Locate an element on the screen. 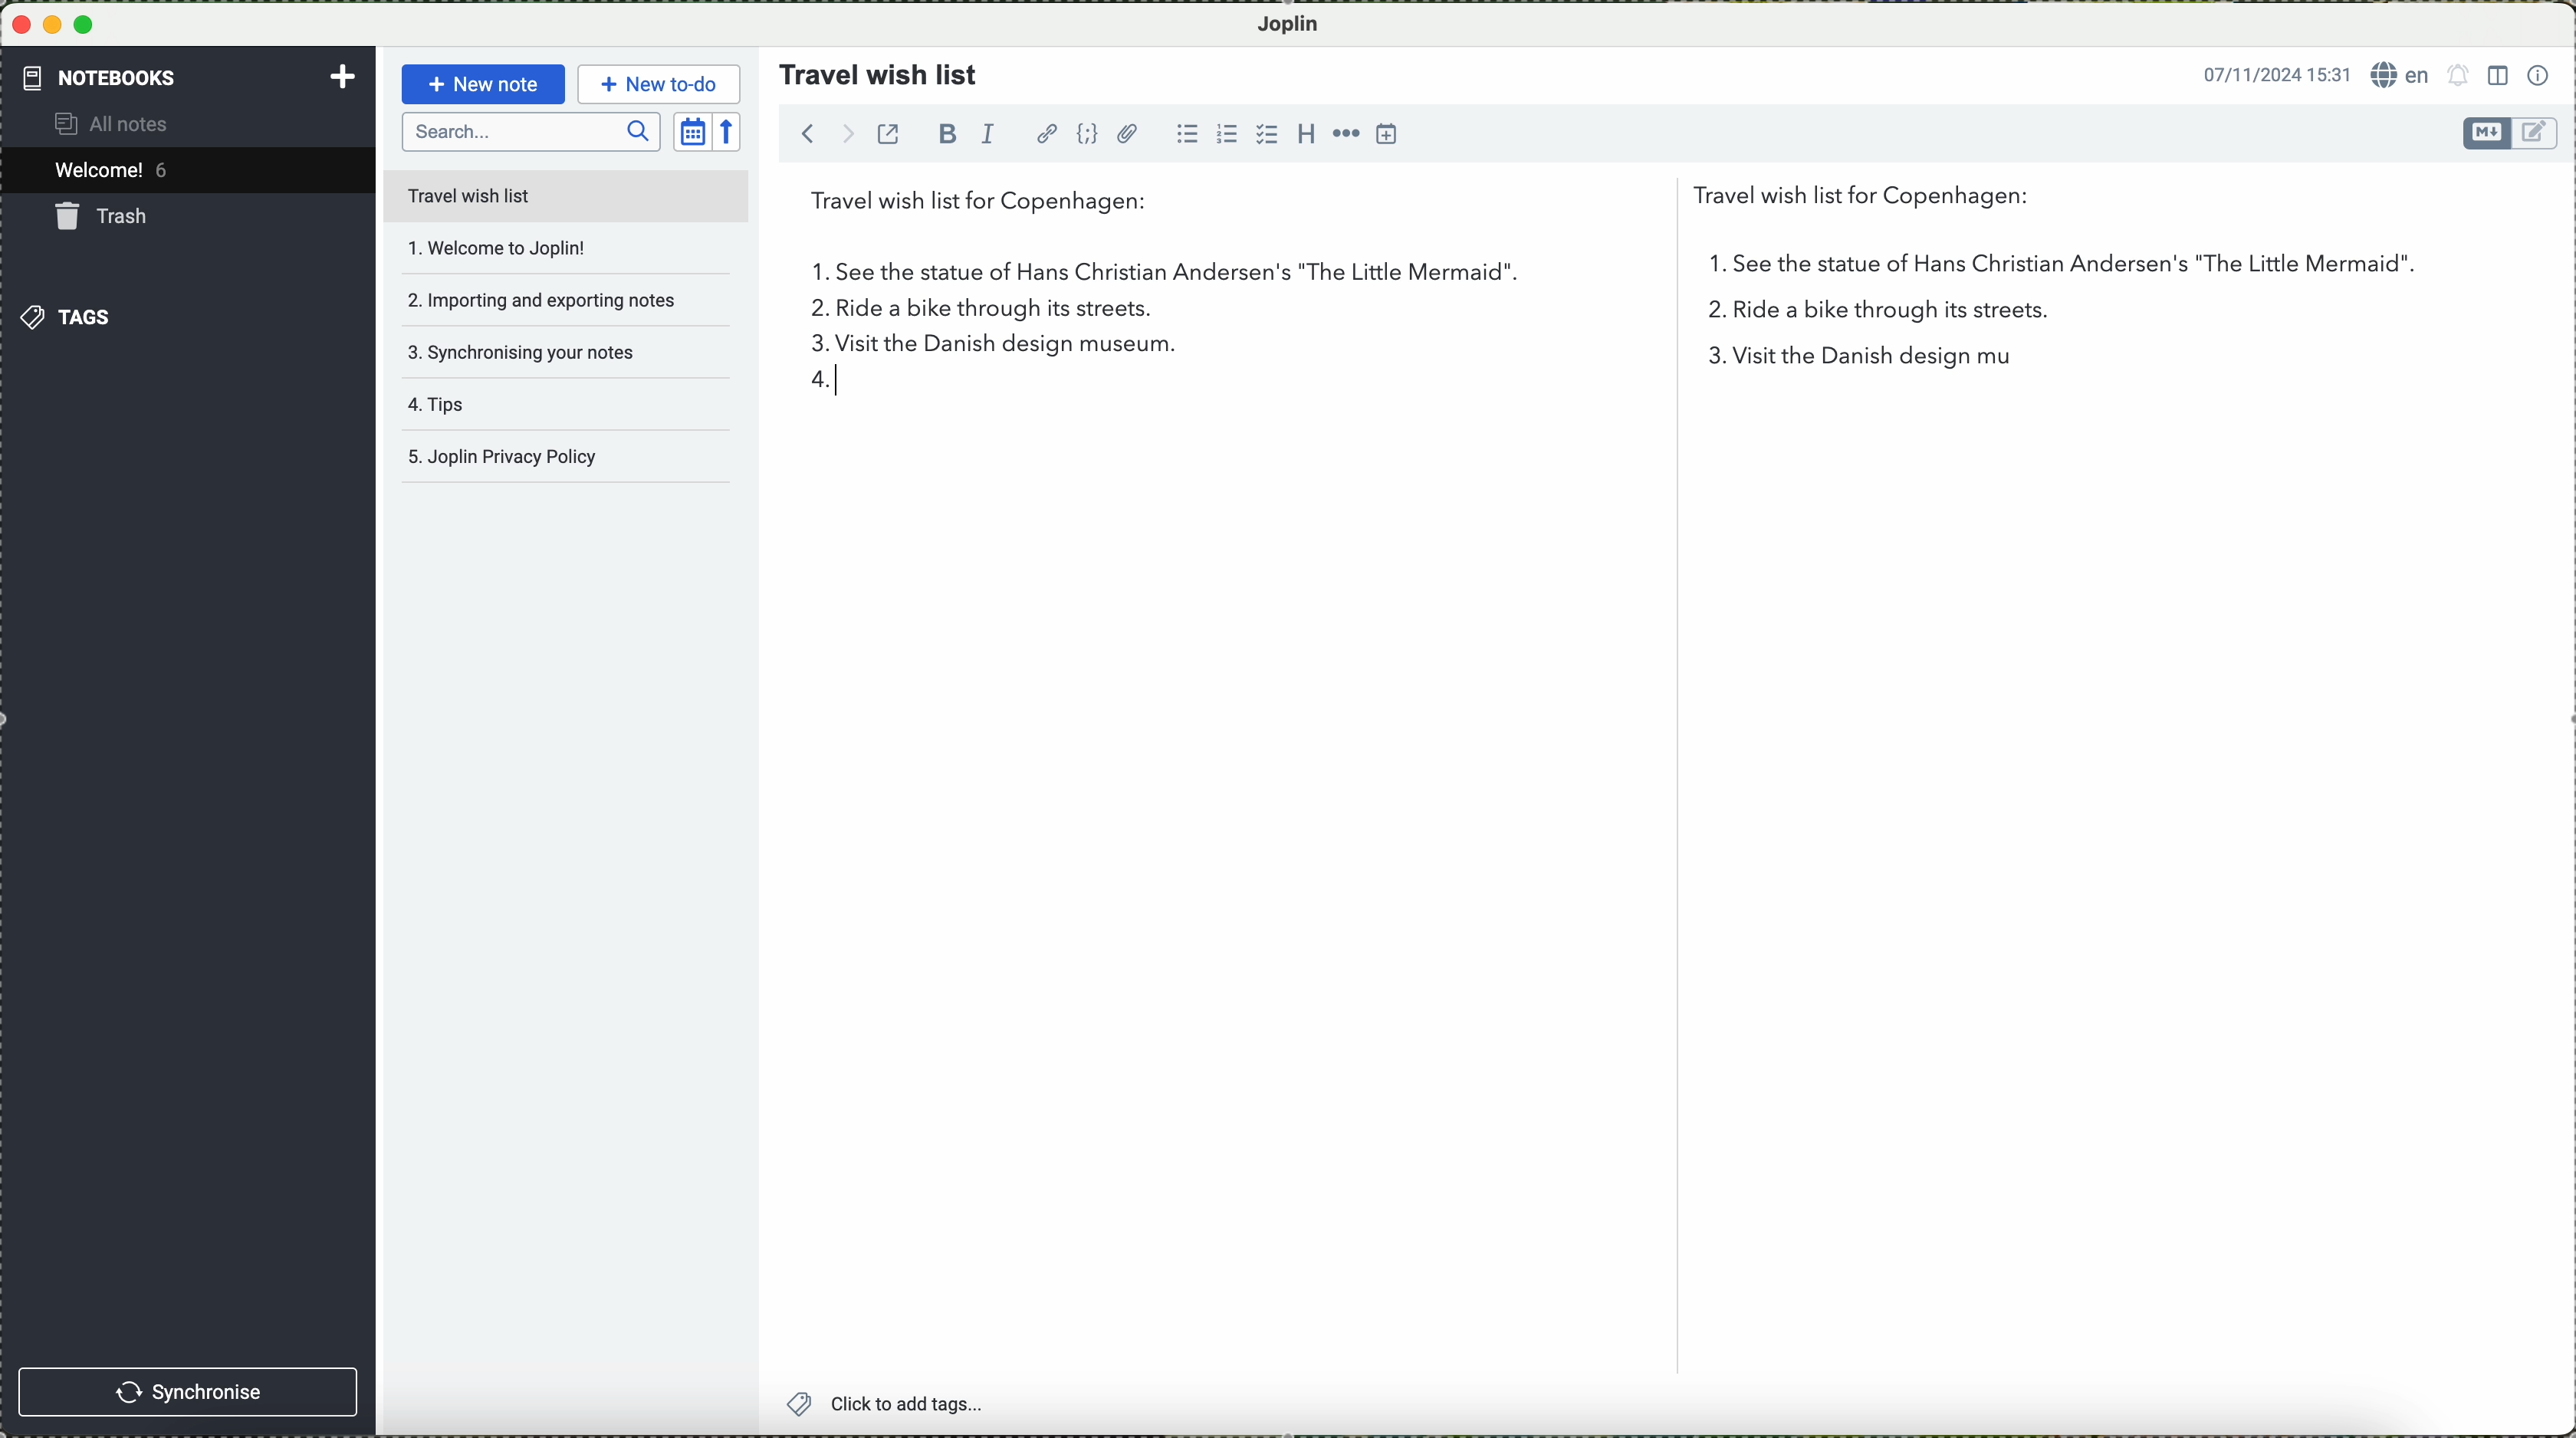  insert time is located at coordinates (1389, 136).